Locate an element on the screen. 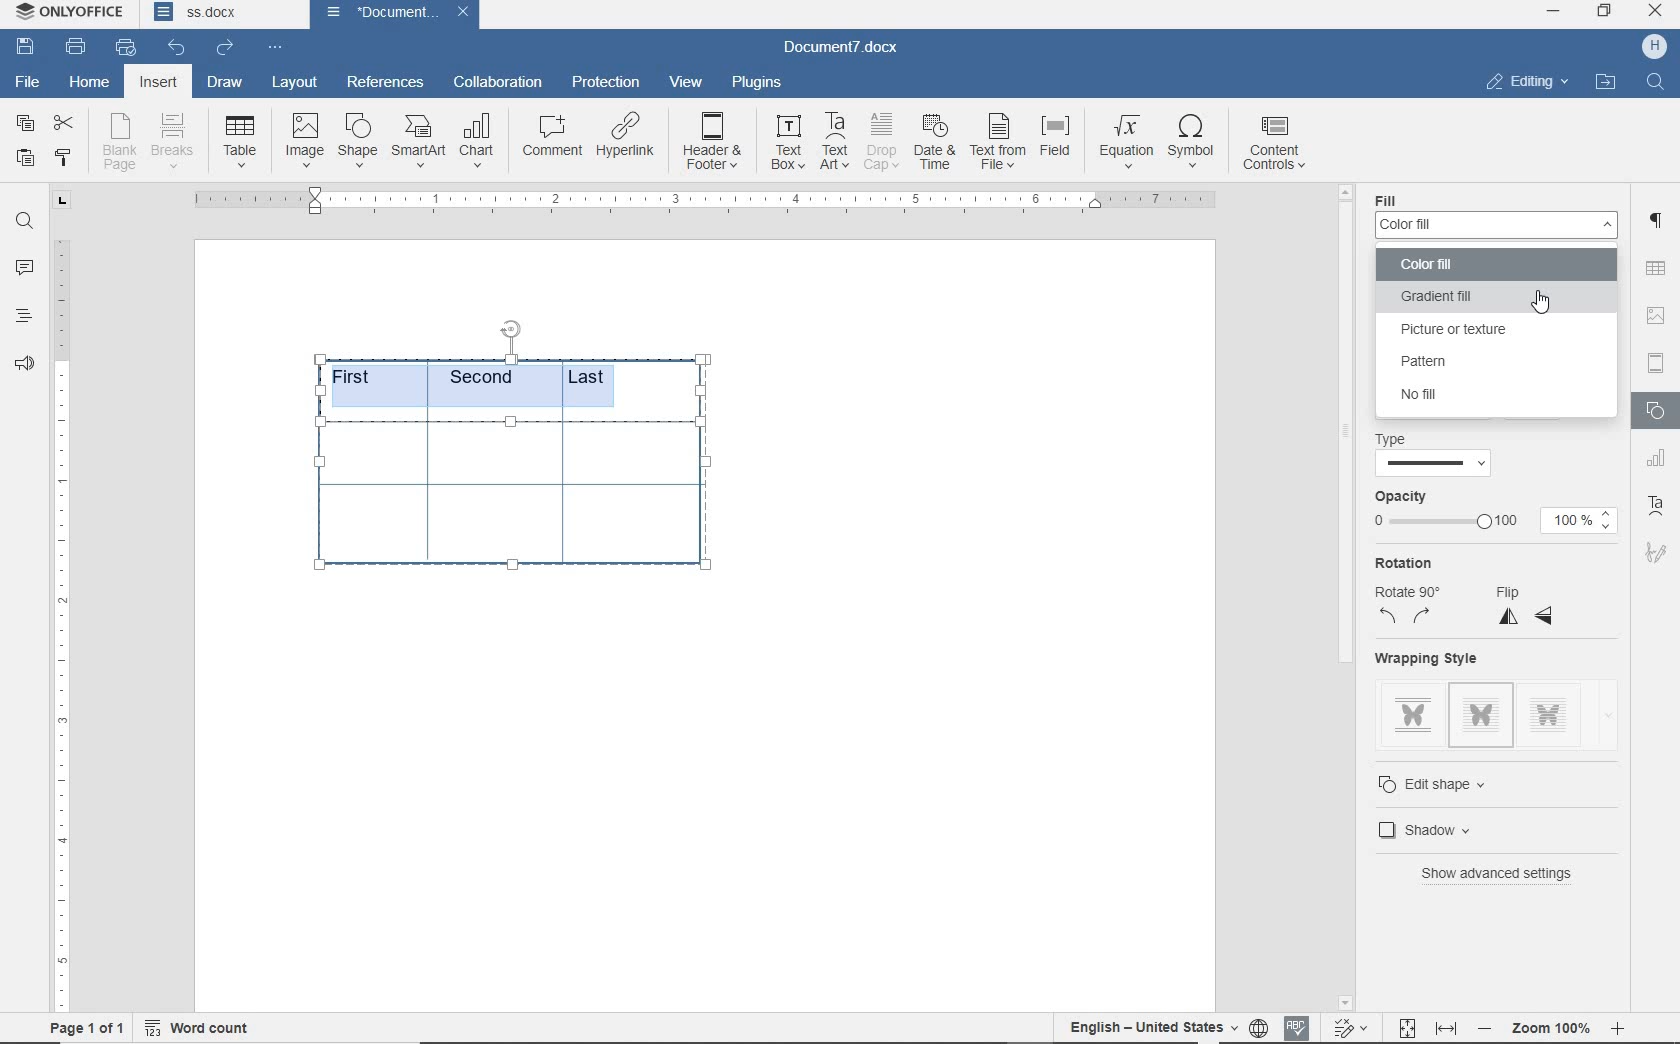 This screenshot has width=1680, height=1044. plugins is located at coordinates (756, 81).